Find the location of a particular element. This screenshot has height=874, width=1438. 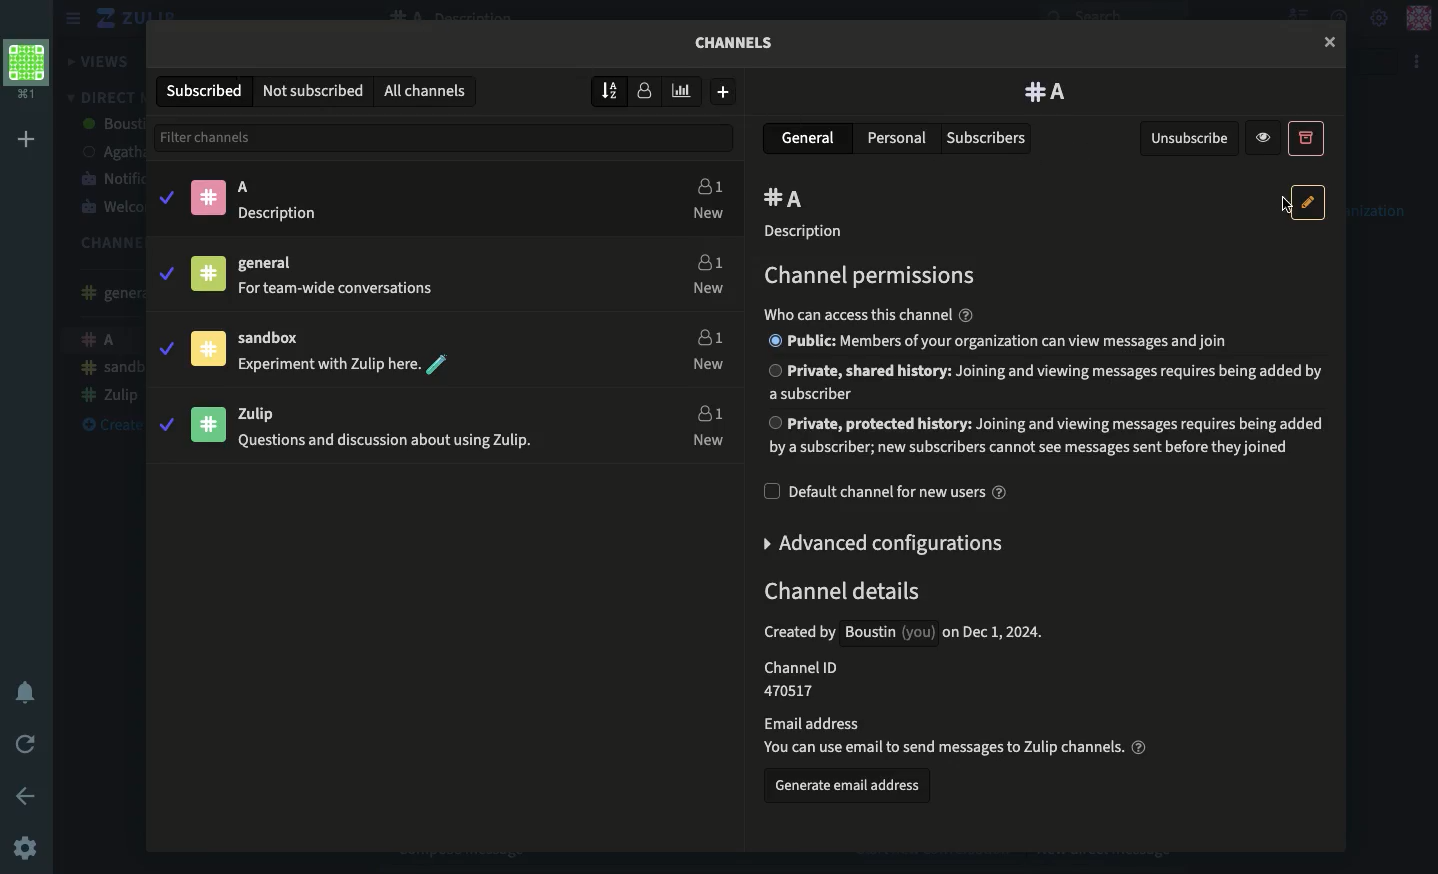

agatha is located at coordinates (109, 152).